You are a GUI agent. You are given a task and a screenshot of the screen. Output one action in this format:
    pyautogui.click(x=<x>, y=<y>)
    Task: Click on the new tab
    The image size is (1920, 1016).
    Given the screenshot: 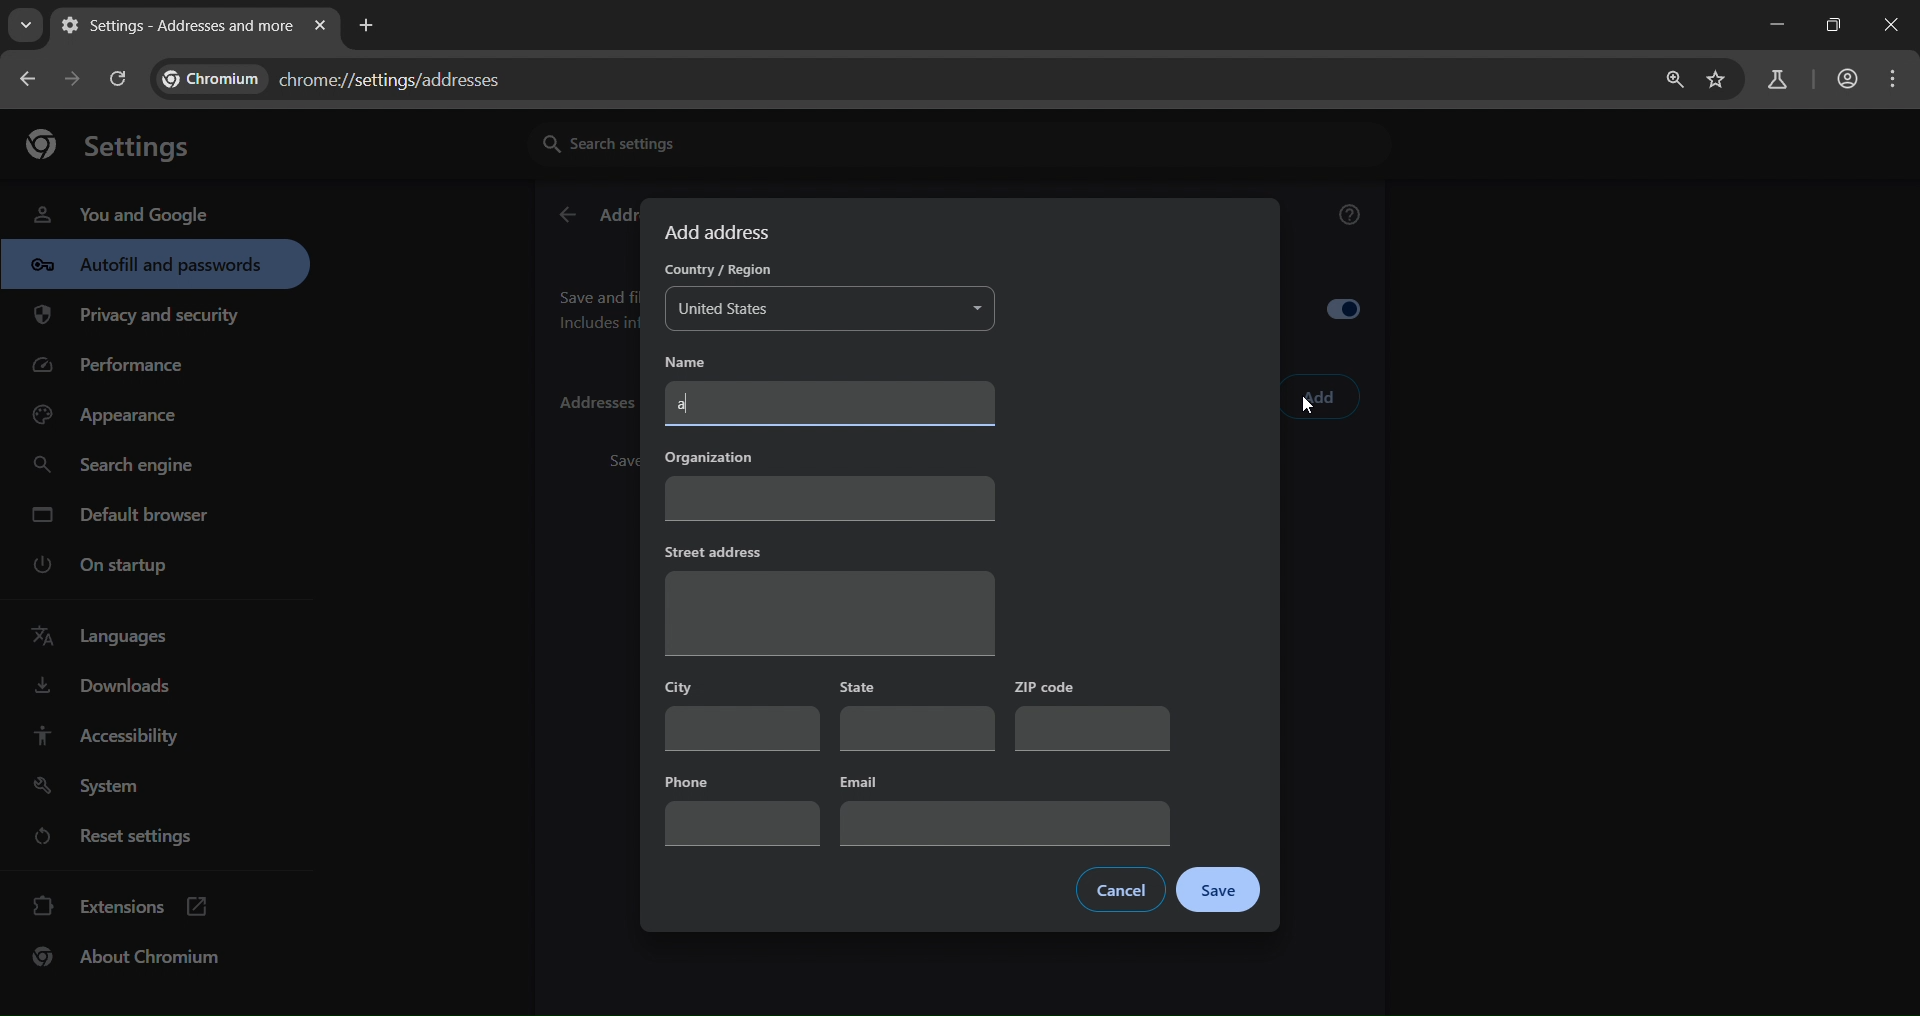 What is the action you would take?
    pyautogui.click(x=367, y=23)
    